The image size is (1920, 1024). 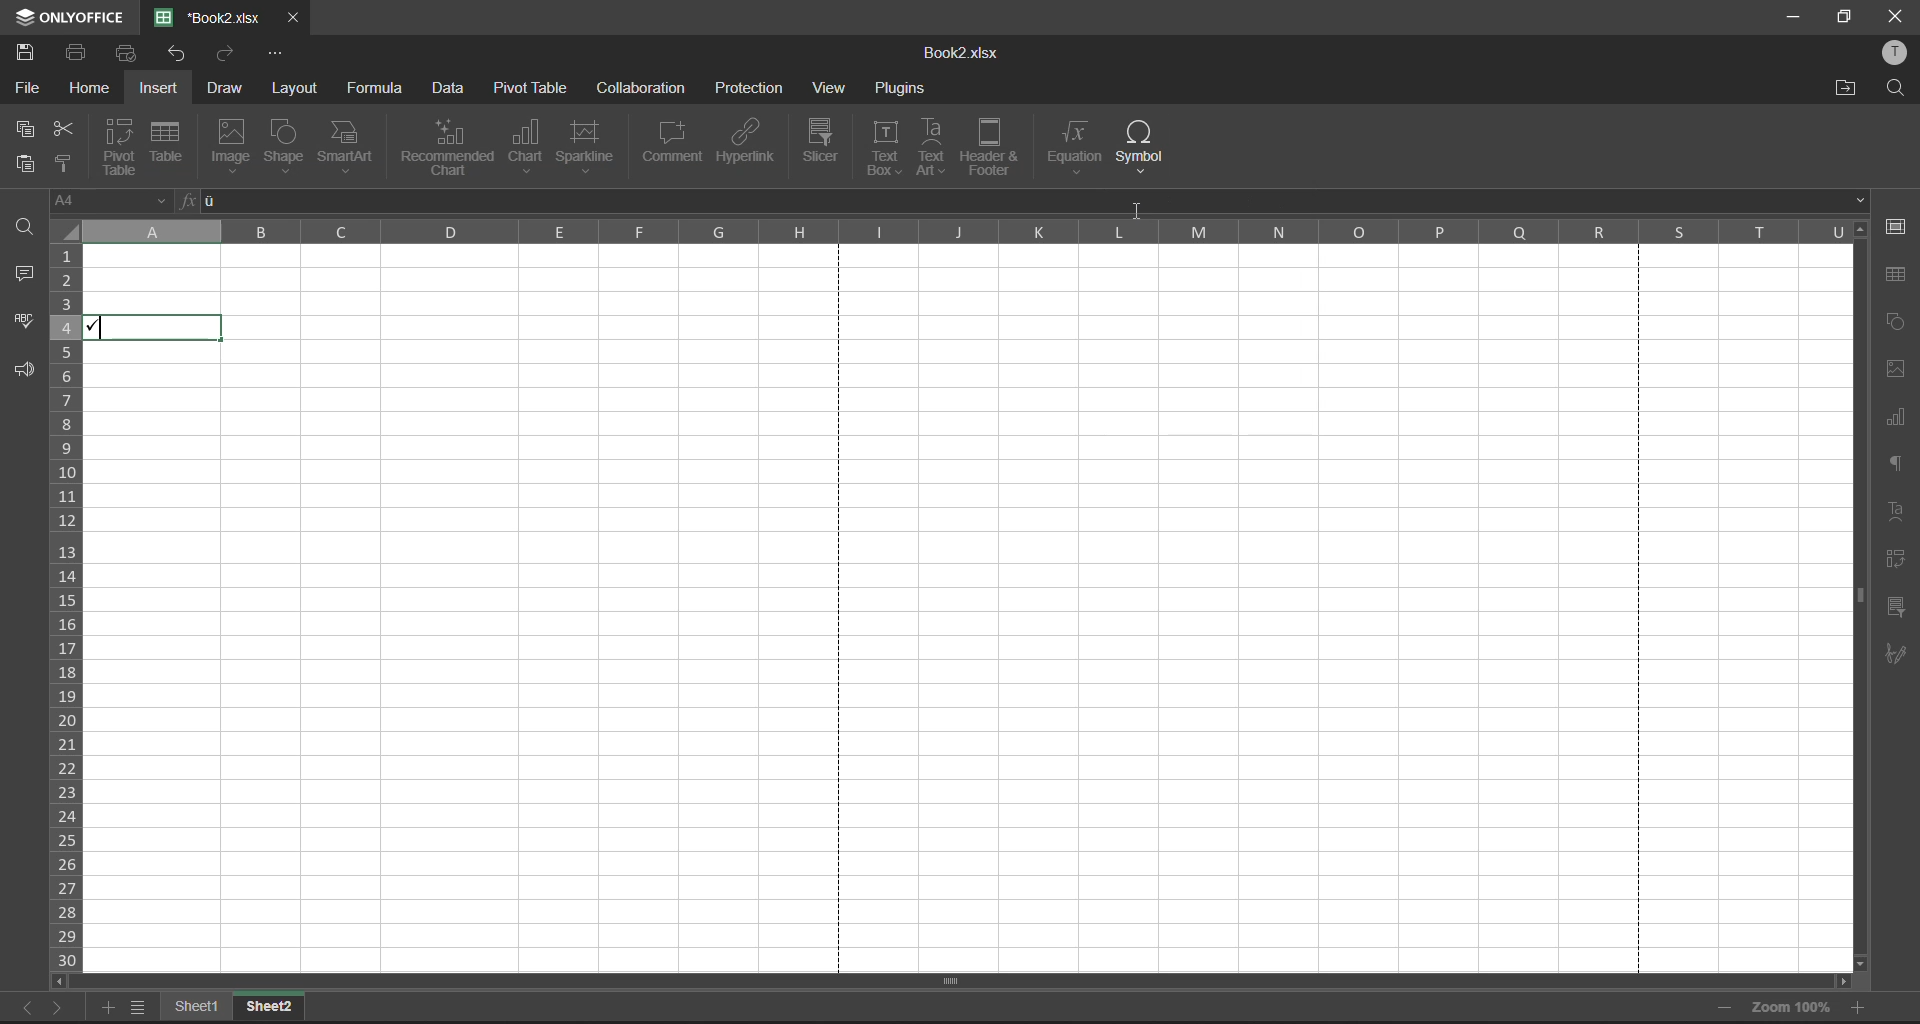 What do you see at coordinates (25, 165) in the screenshot?
I see `paste` at bounding box center [25, 165].